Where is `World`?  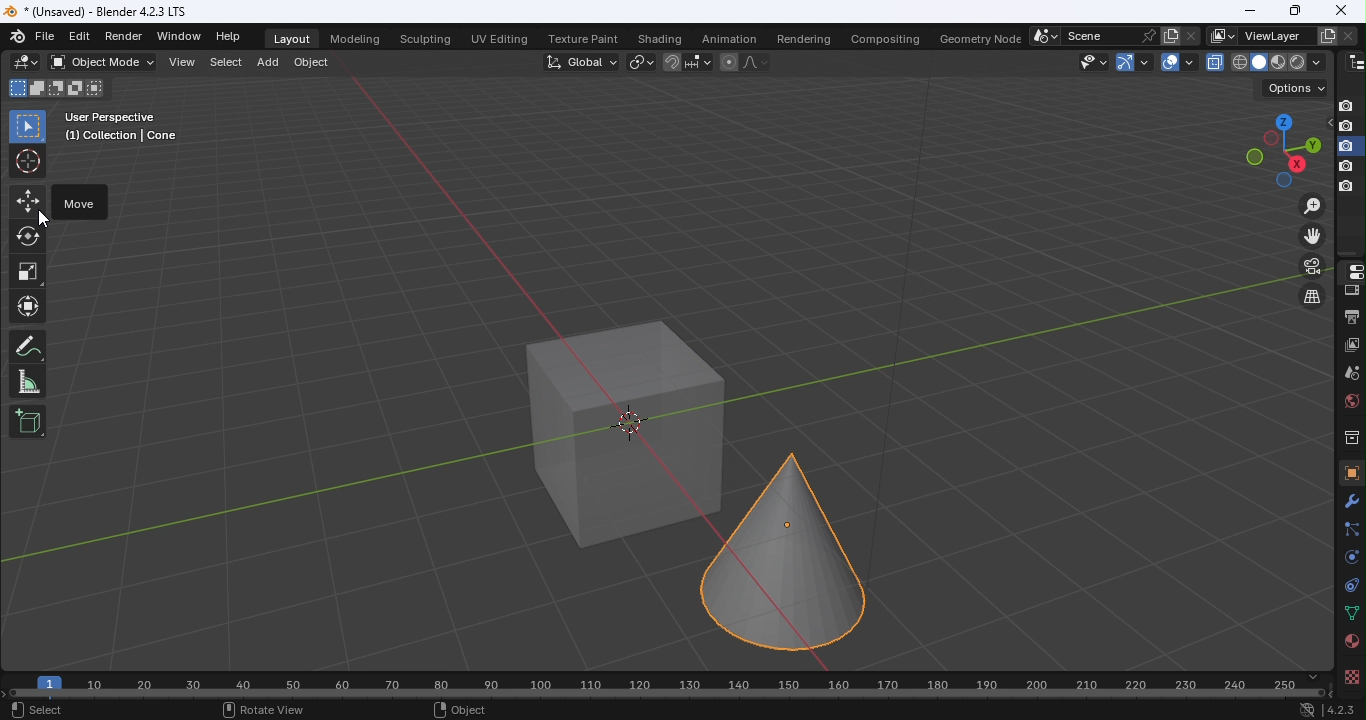
World is located at coordinates (1349, 401).